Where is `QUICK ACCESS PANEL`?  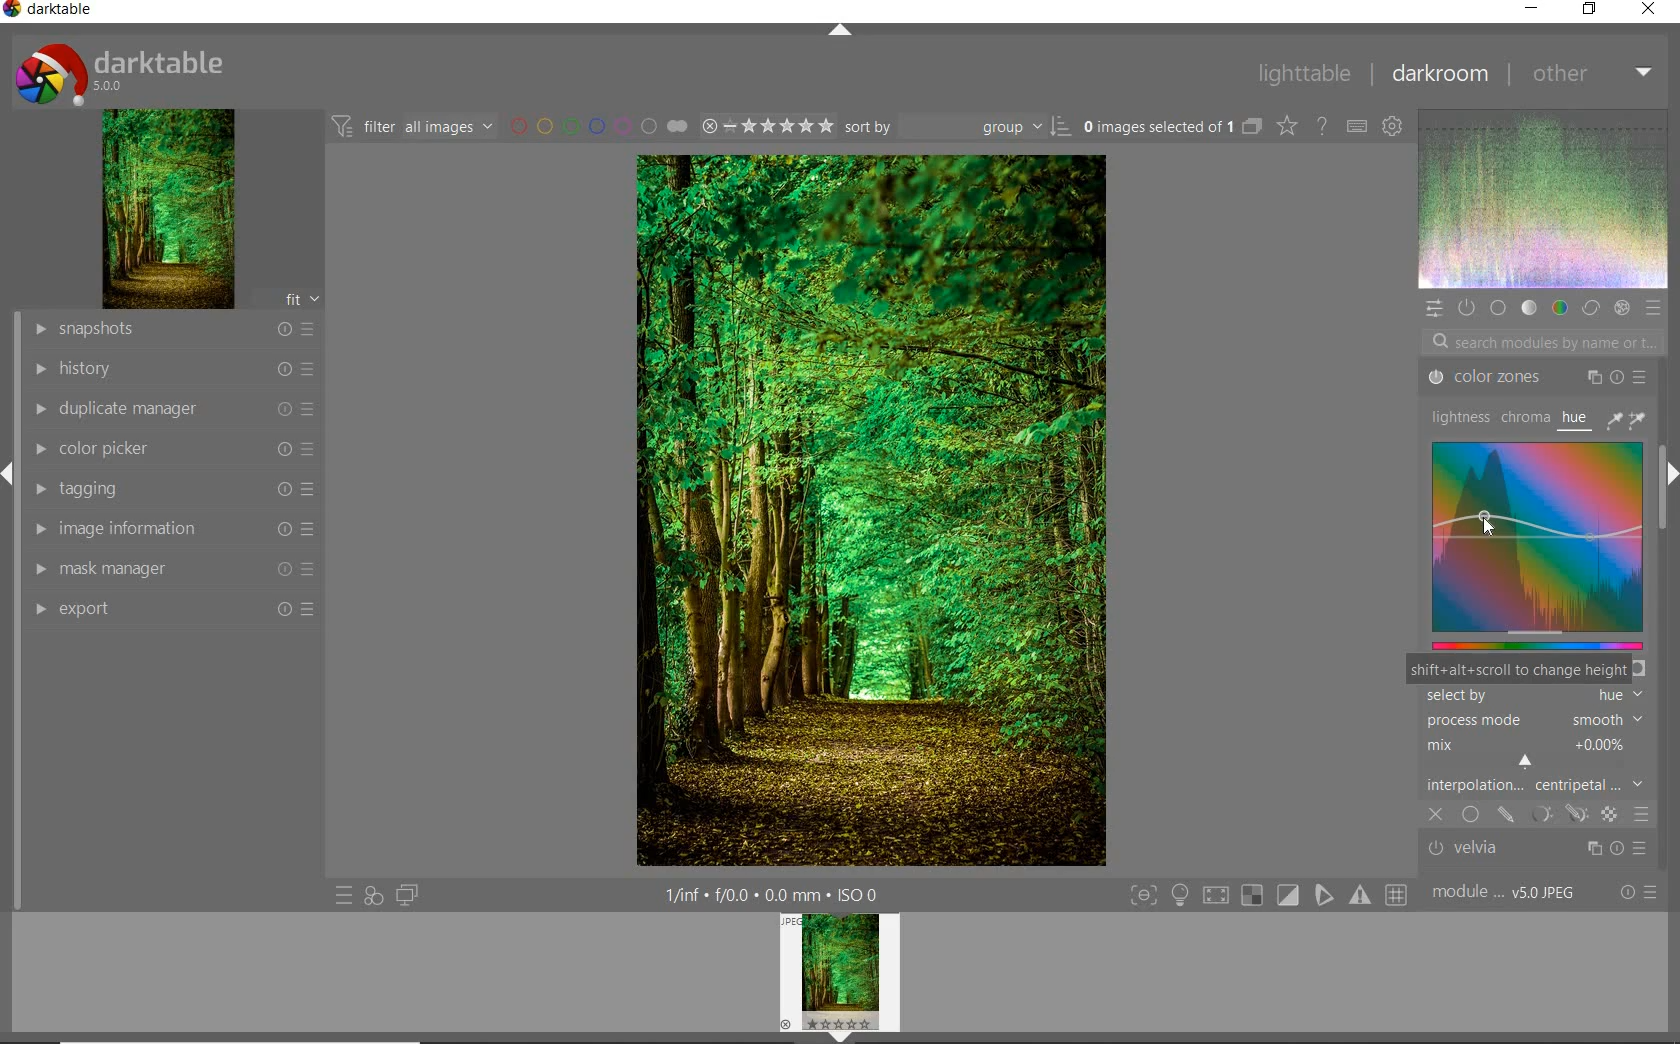
QUICK ACCESS PANEL is located at coordinates (1435, 308).